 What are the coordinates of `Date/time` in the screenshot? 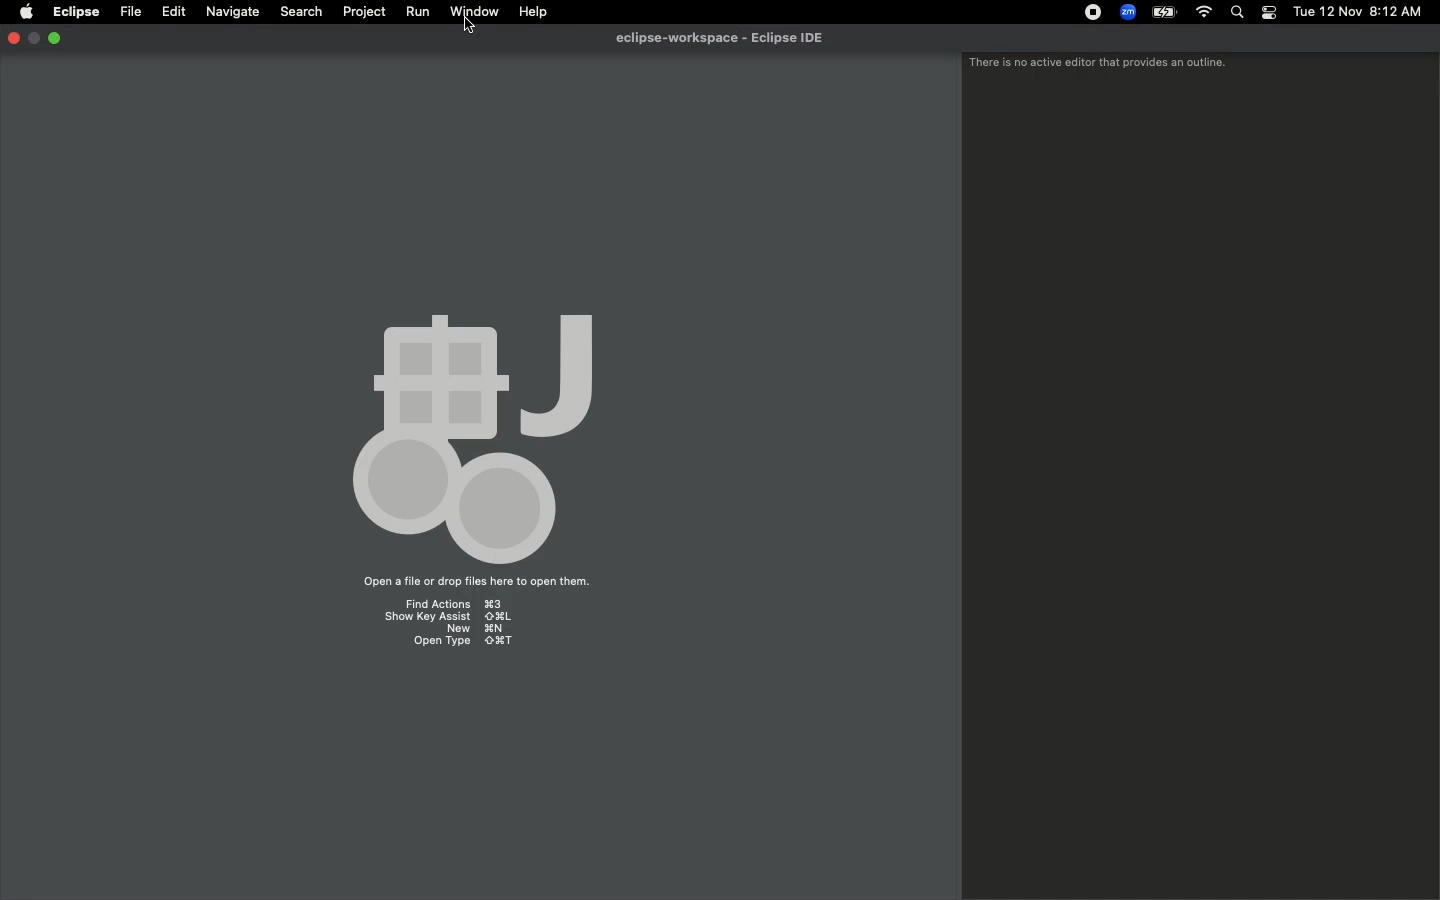 It's located at (1357, 11).